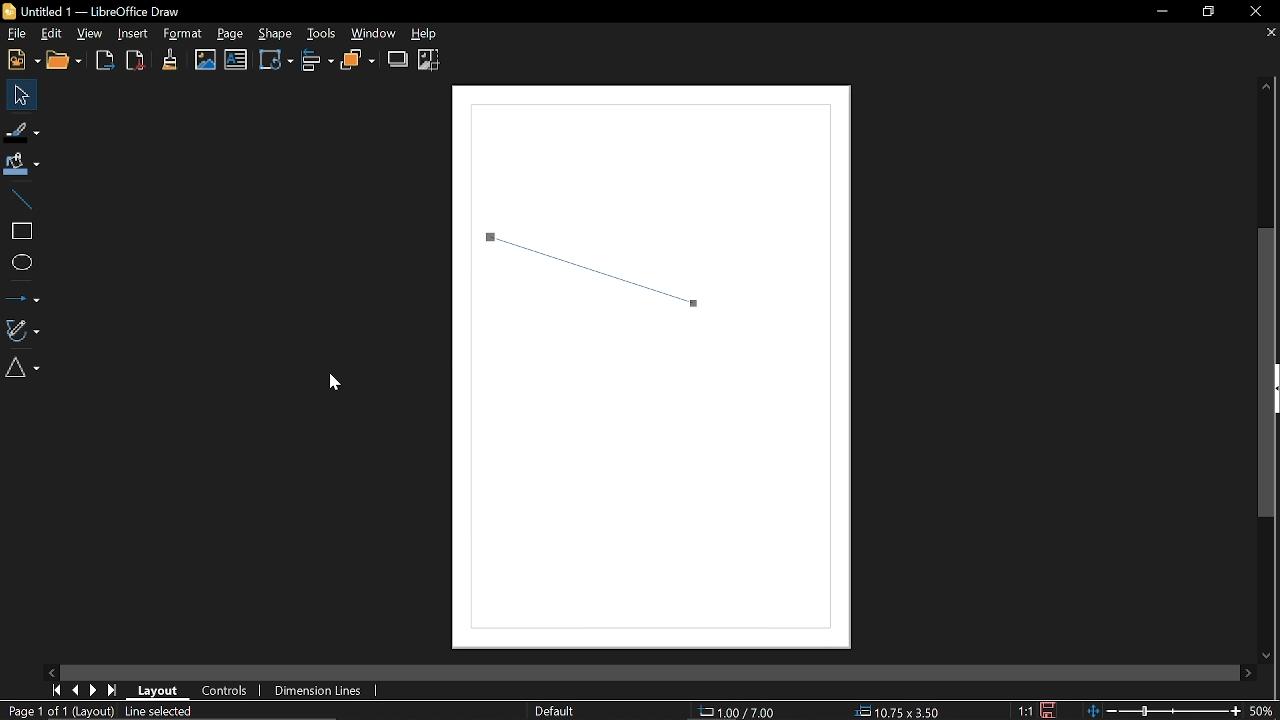 This screenshot has height=720, width=1280. I want to click on ELlipse, so click(21, 262).